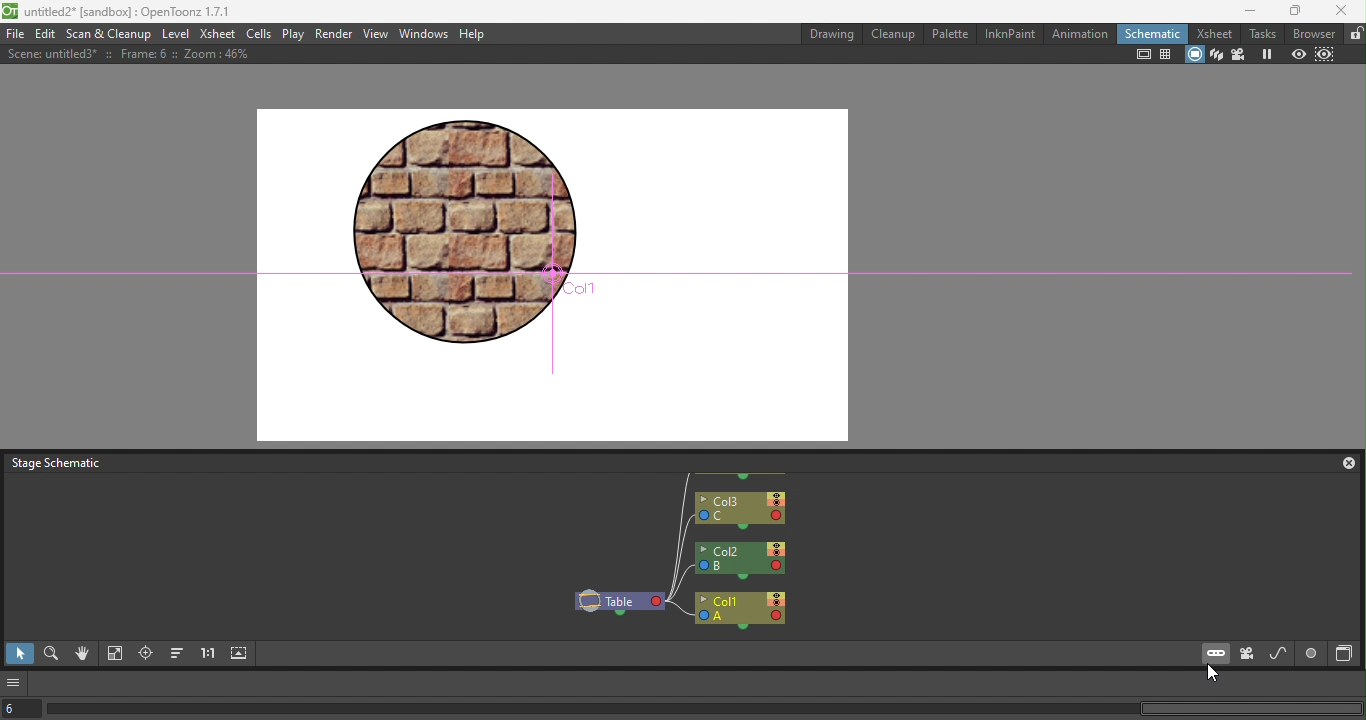 This screenshot has height=720, width=1366. I want to click on Level, so click(176, 35).